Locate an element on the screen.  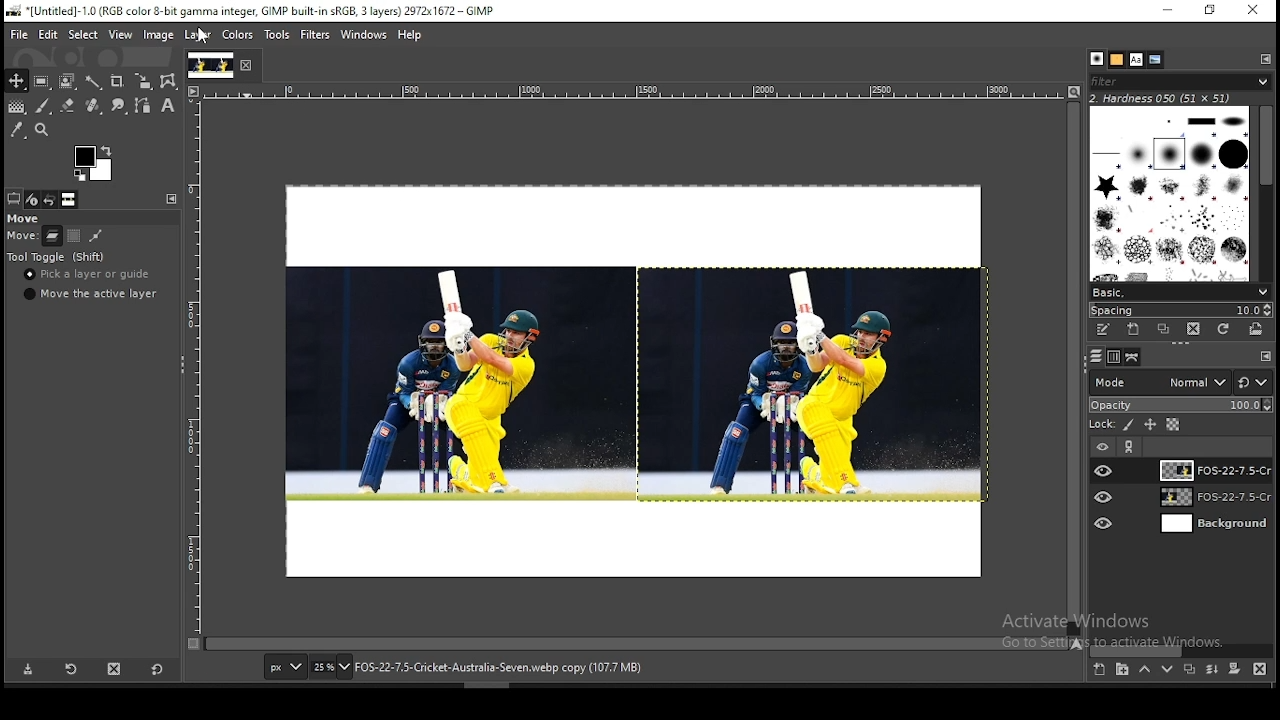
file is located at coordinates (19, 33).